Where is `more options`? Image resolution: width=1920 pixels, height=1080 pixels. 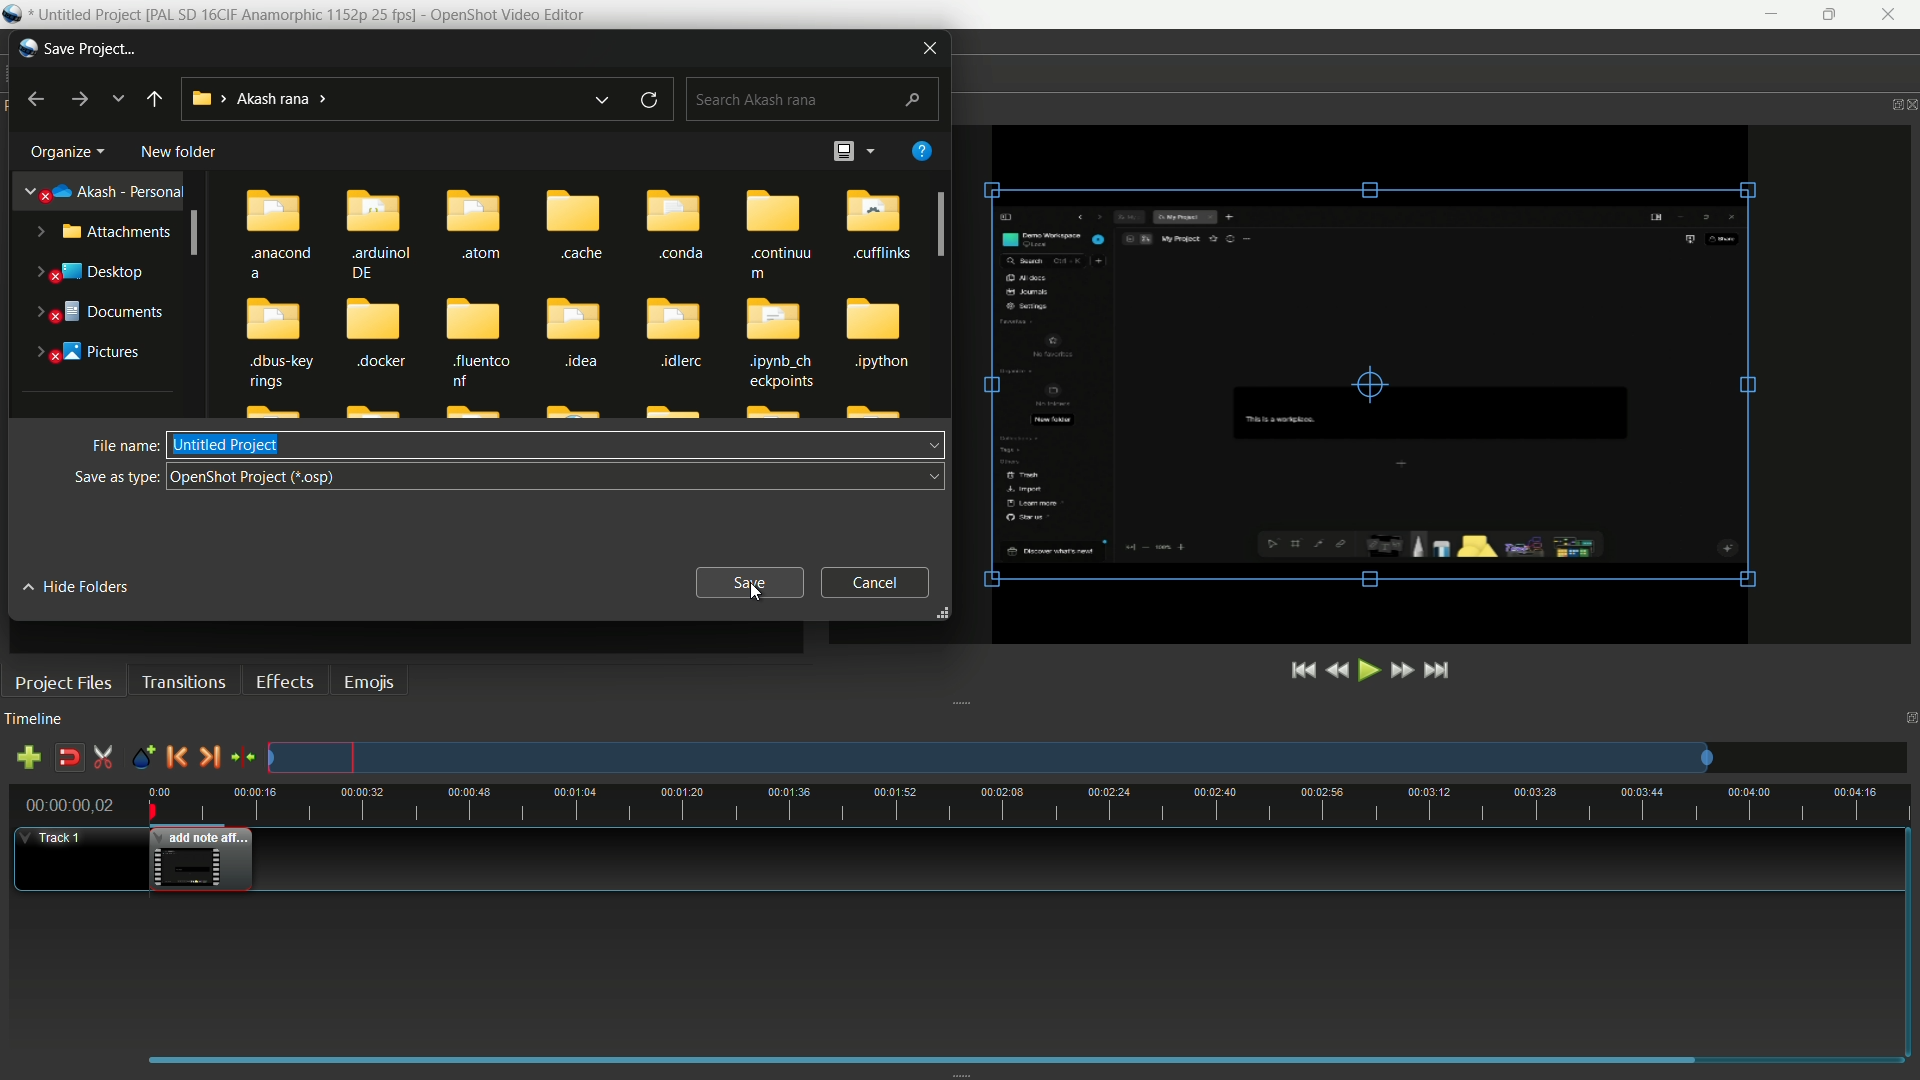 more options is located at coordinates (874, 154).